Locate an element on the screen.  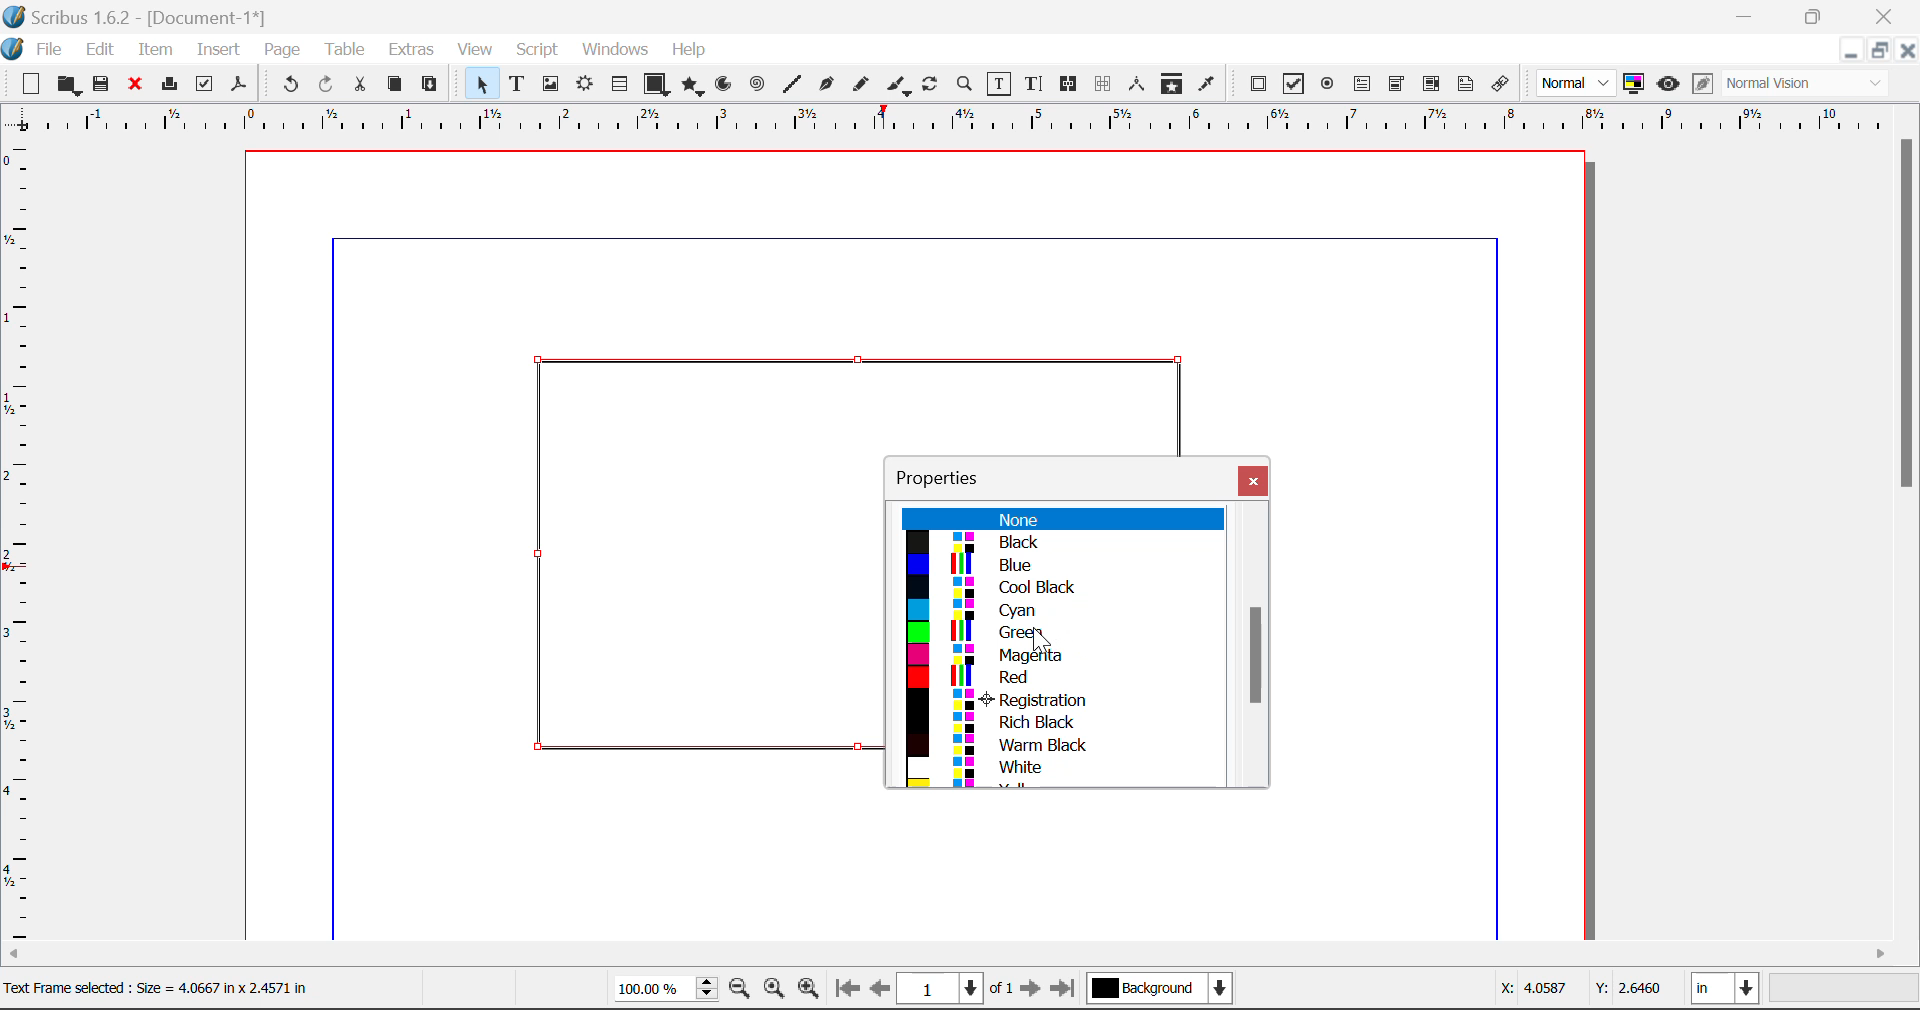
Image Frame is located at coordinates (550, 84).